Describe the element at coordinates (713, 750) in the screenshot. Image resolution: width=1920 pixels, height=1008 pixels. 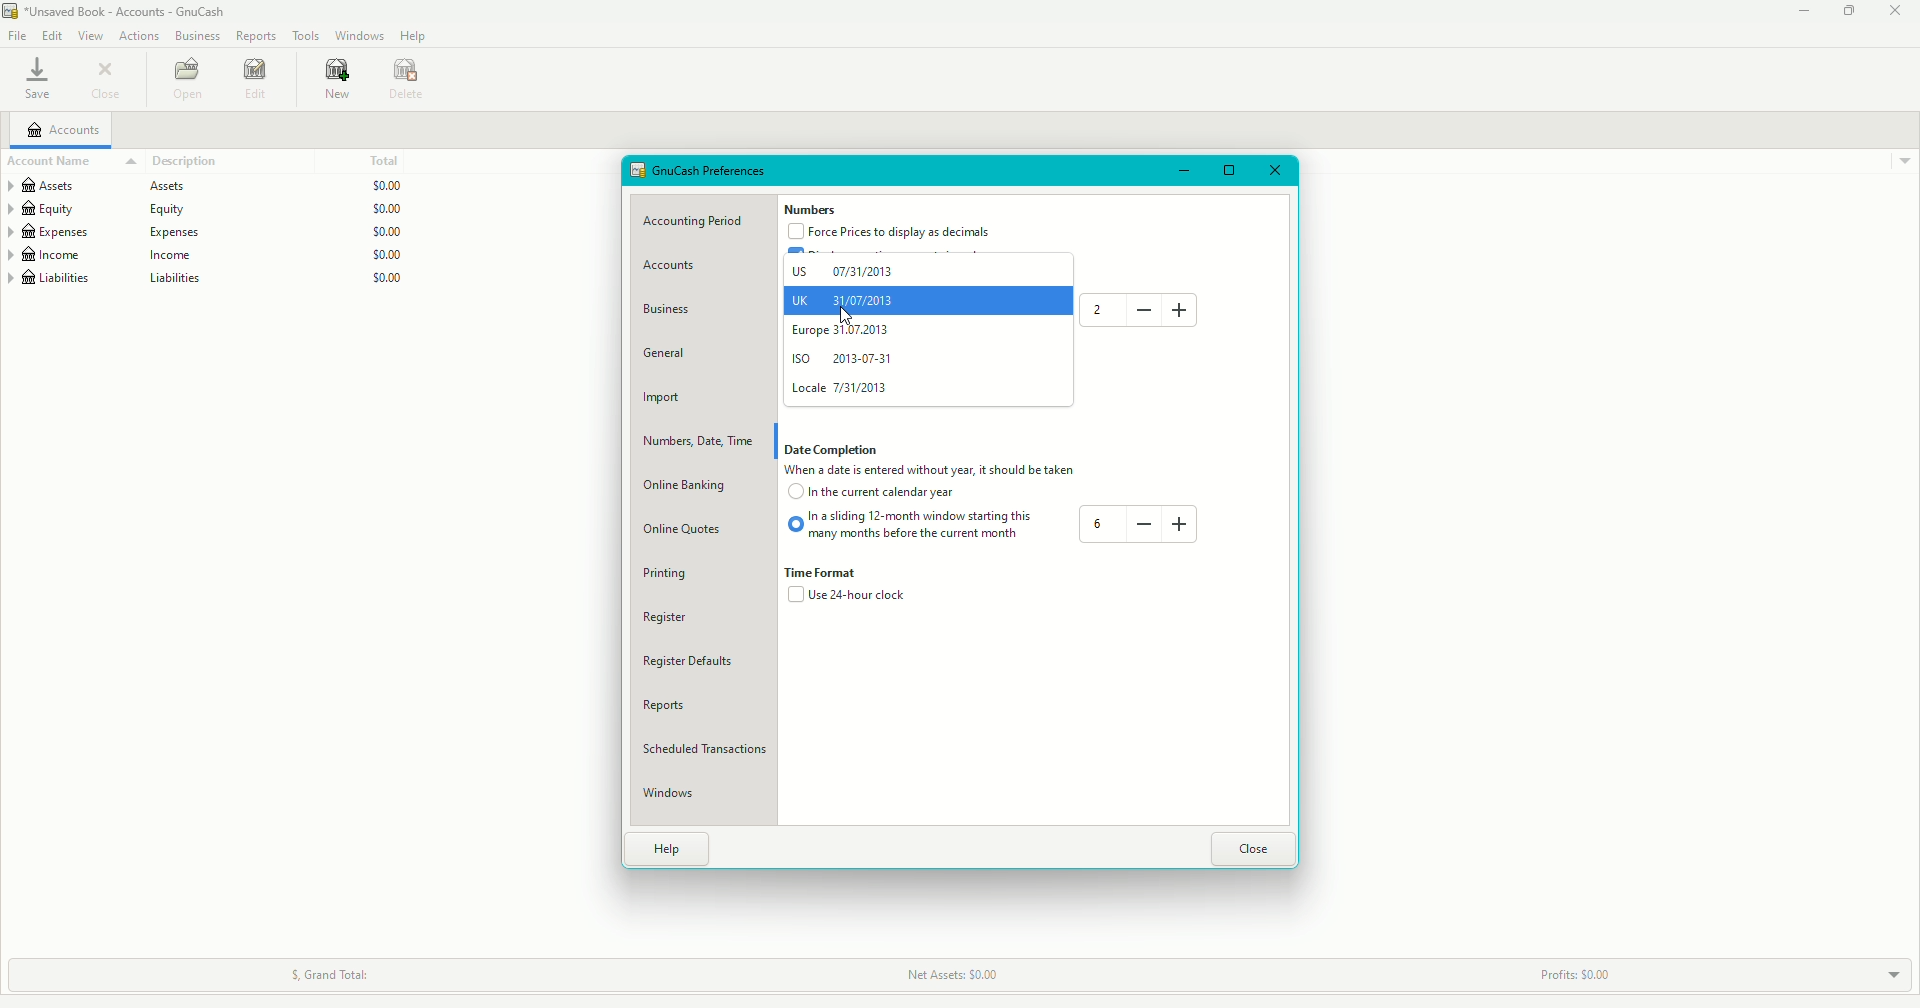
I see `Scheduled Transactions` at that location.